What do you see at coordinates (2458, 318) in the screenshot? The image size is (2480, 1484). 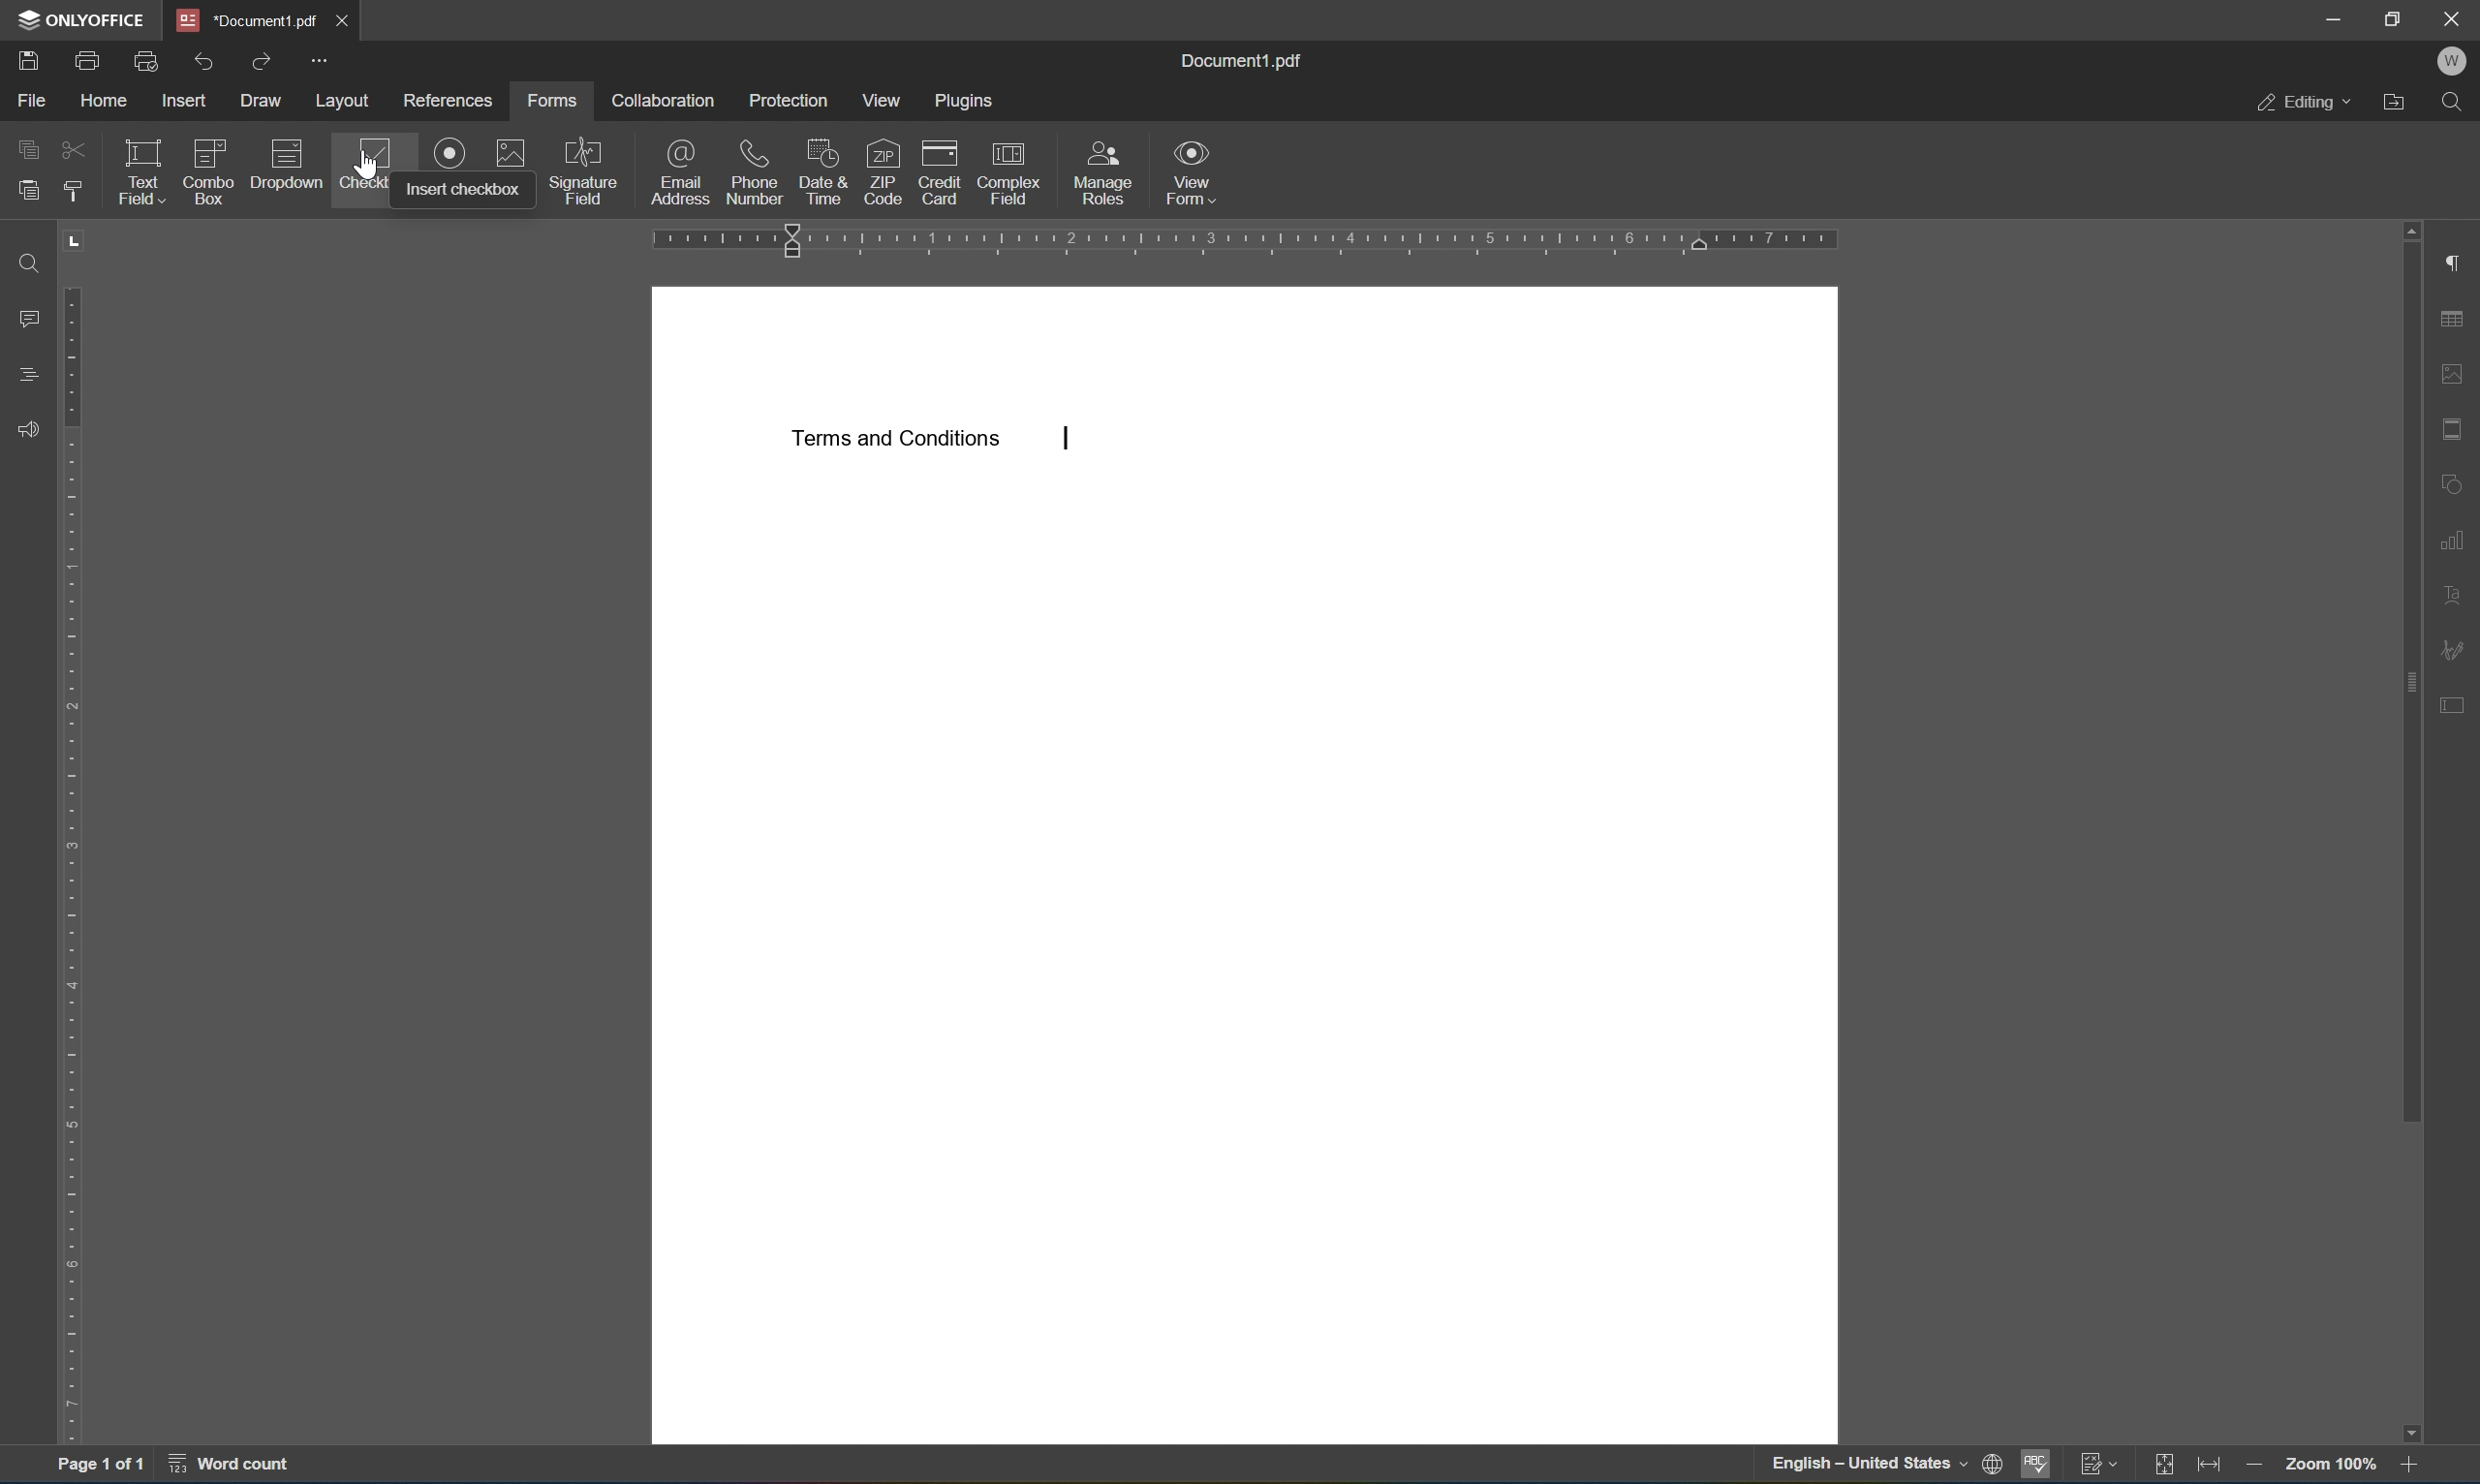 I see `table settings` at bounding box center [2458, 318].